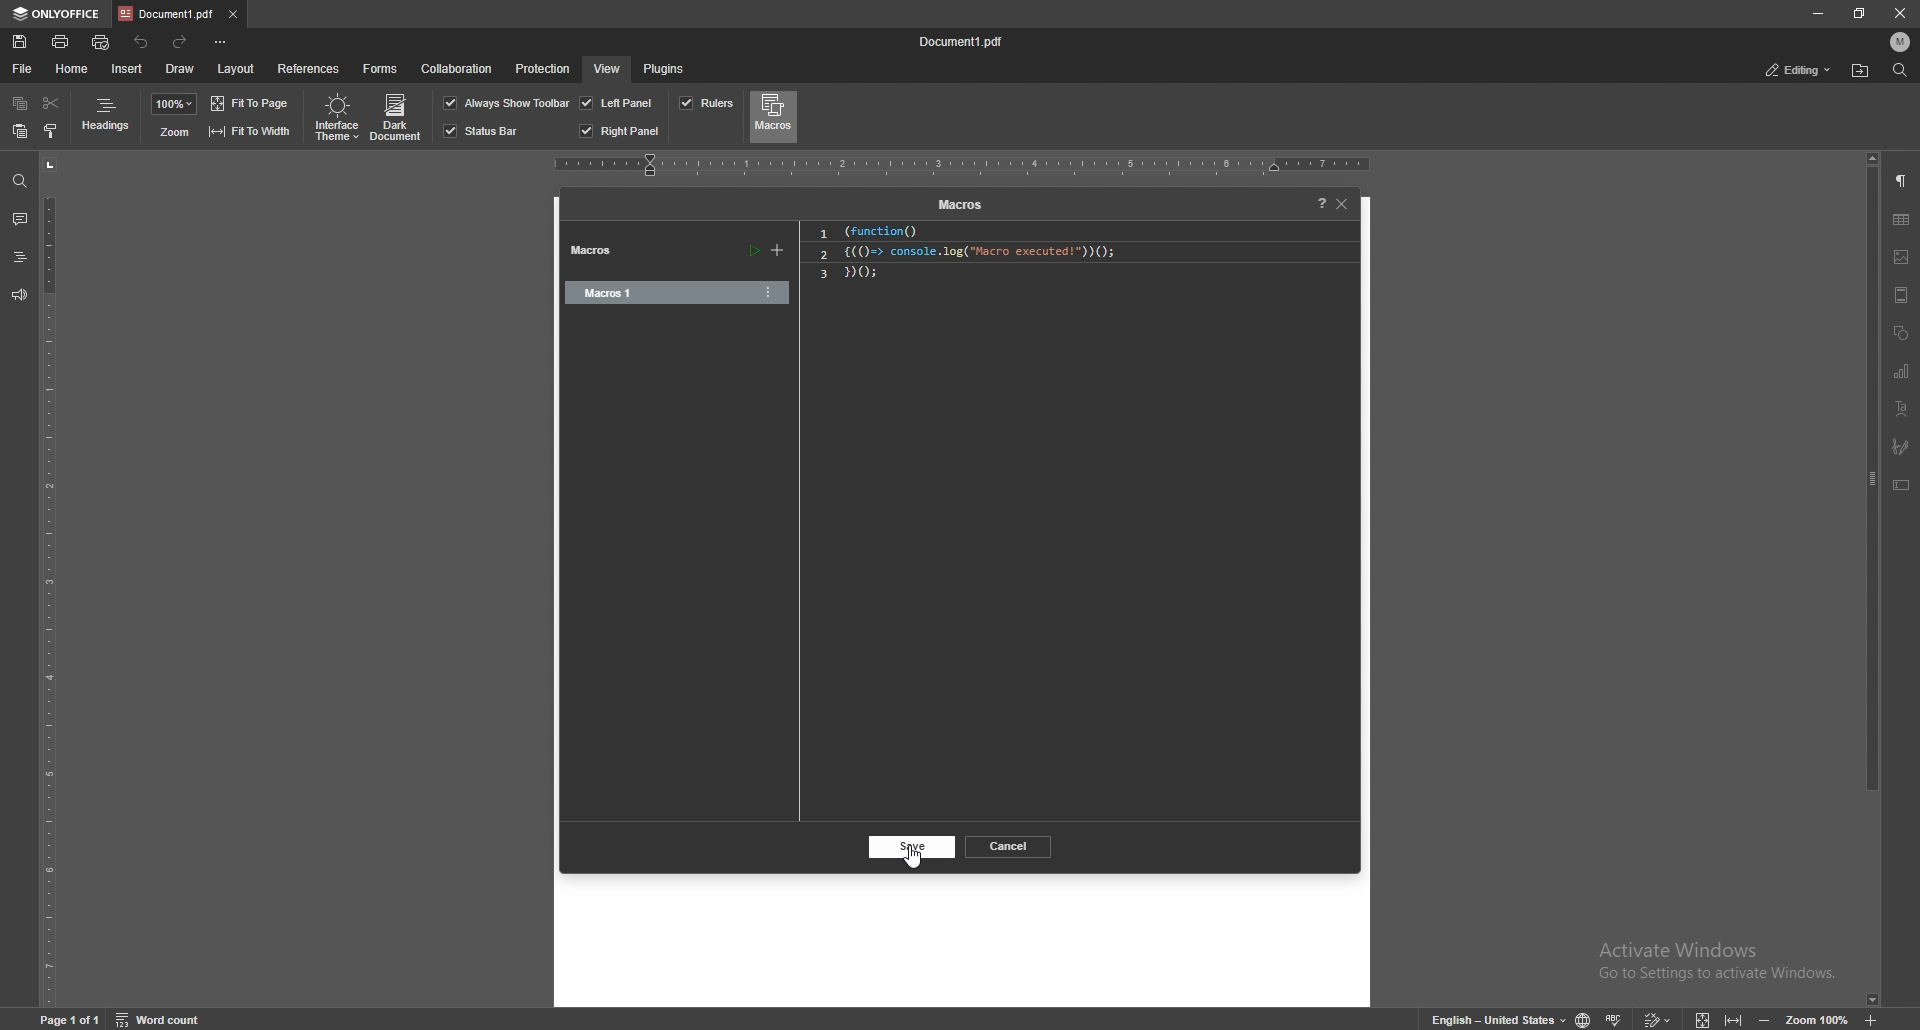 Image resolution: width=1920 pixels, height=1030 pixels. Describe the element at coordinates (778, 251) in the screenshot. I see `add macro` at that location.